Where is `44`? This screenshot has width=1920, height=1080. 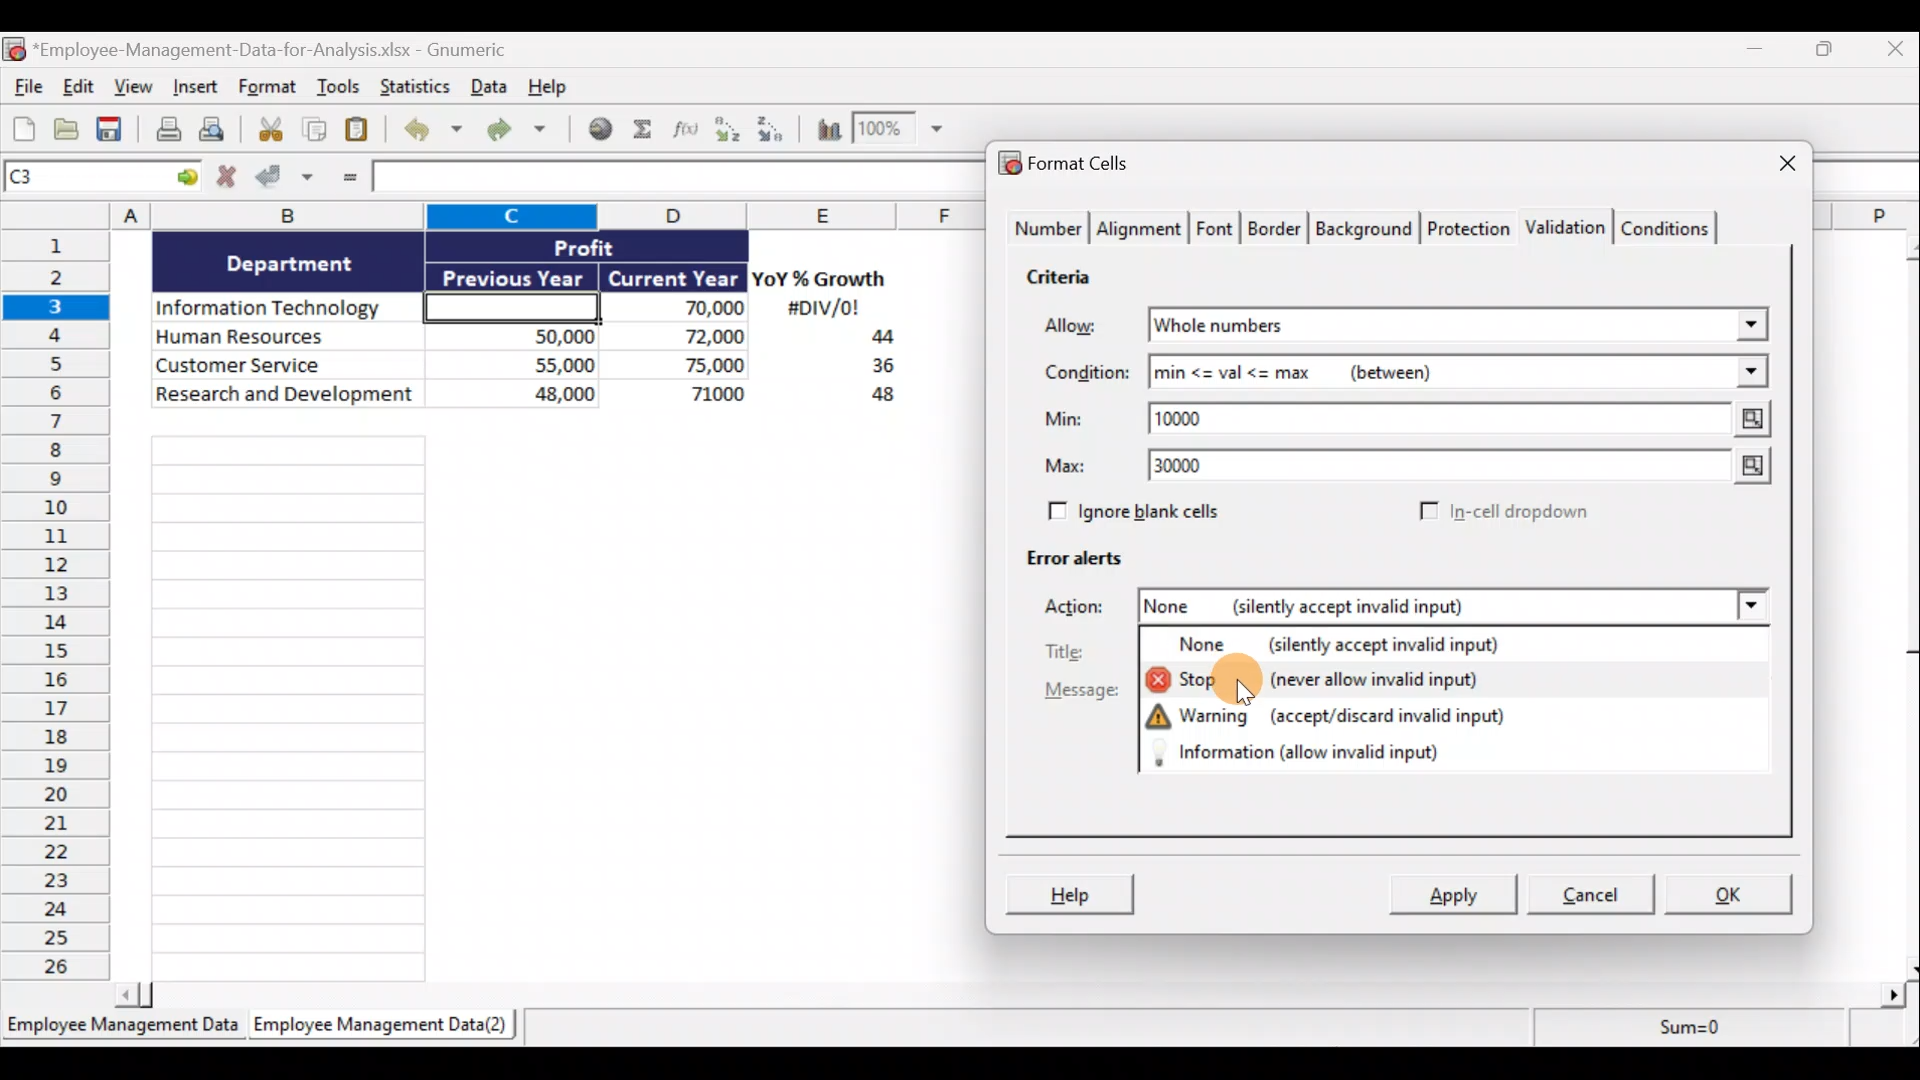 44 is located at coordinates (871, 339).